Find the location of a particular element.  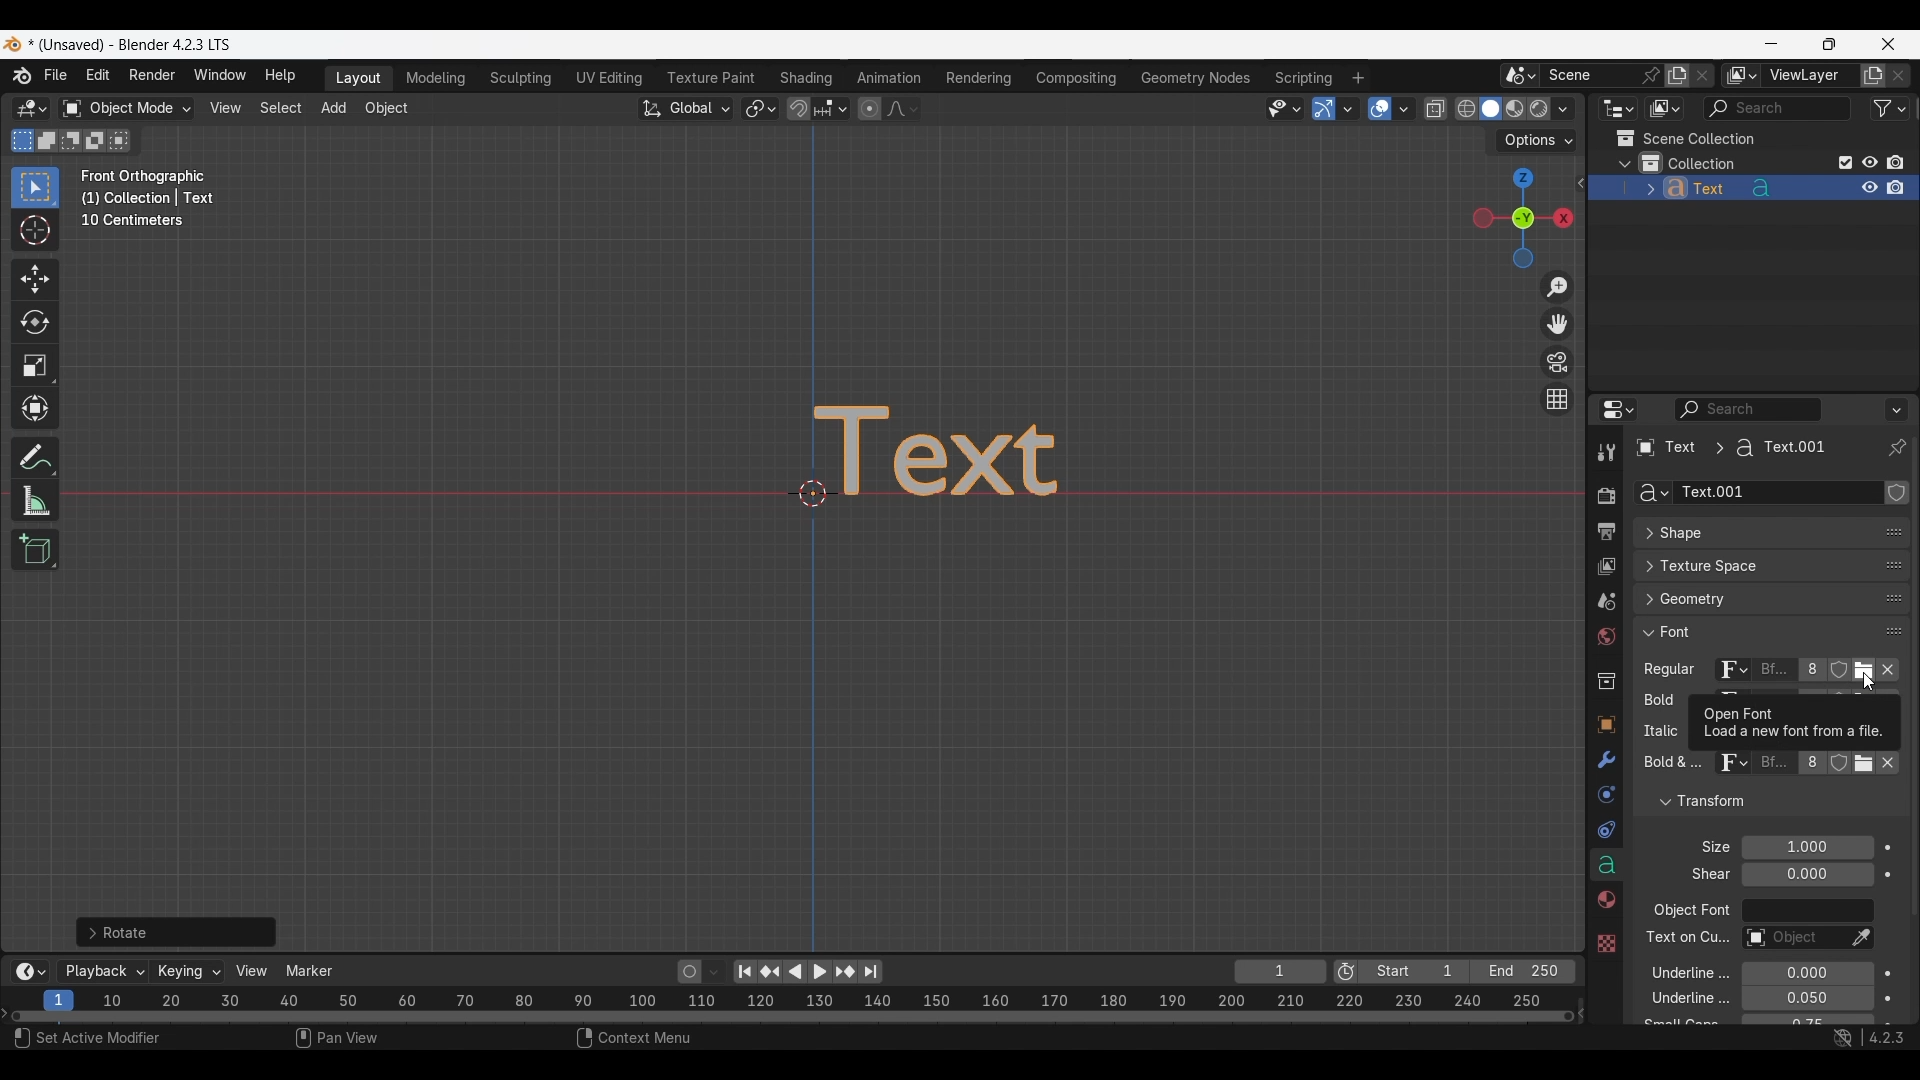

text is located at coordinates (1705, 875).